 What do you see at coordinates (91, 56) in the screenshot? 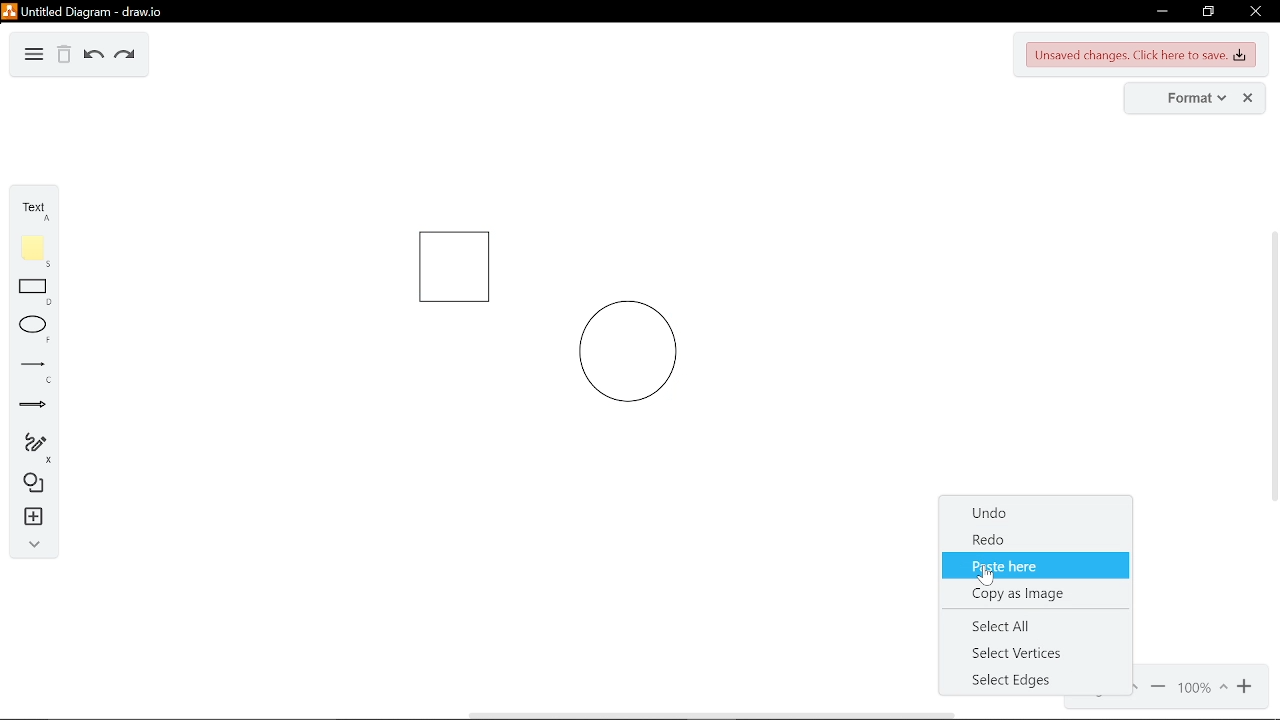
I see `undo` at bounding box center [91, 56].